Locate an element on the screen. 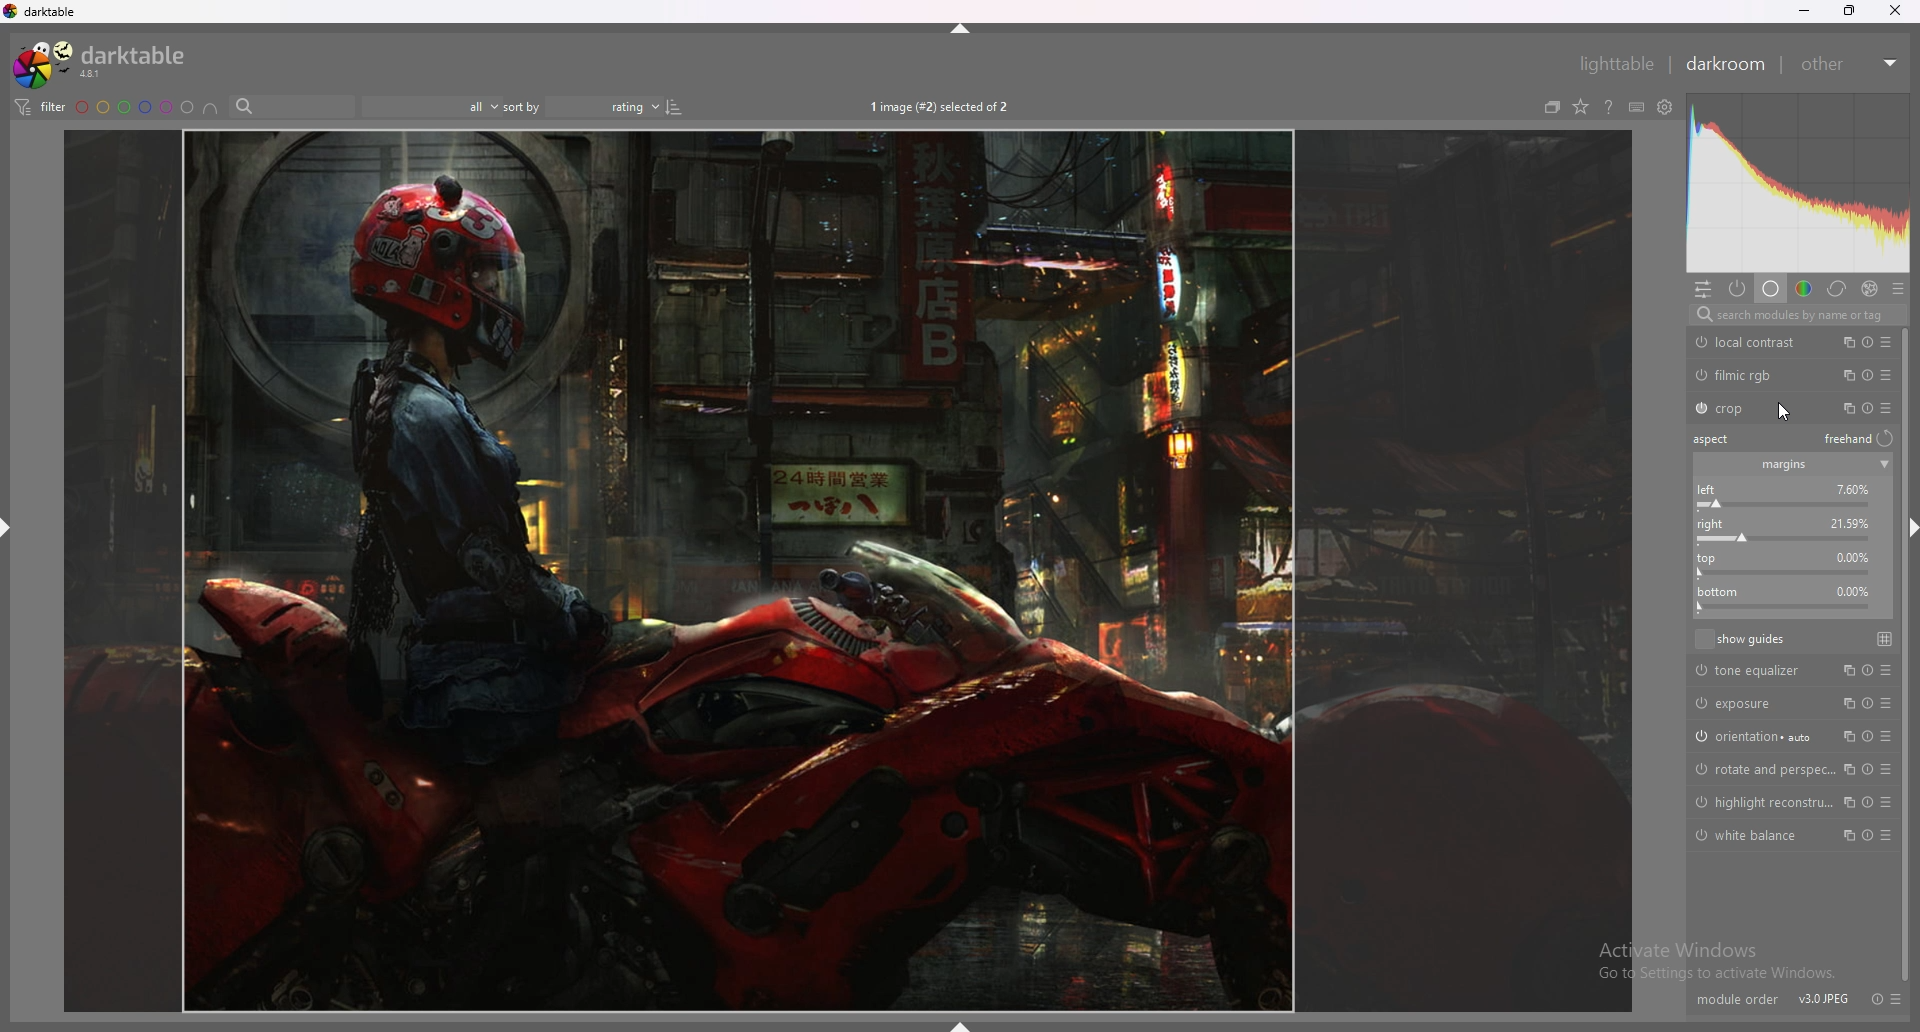 Image resolution: width=1920 pixels, height=1032 pixels. multiple instances action is located at coordinates (1847, 769).